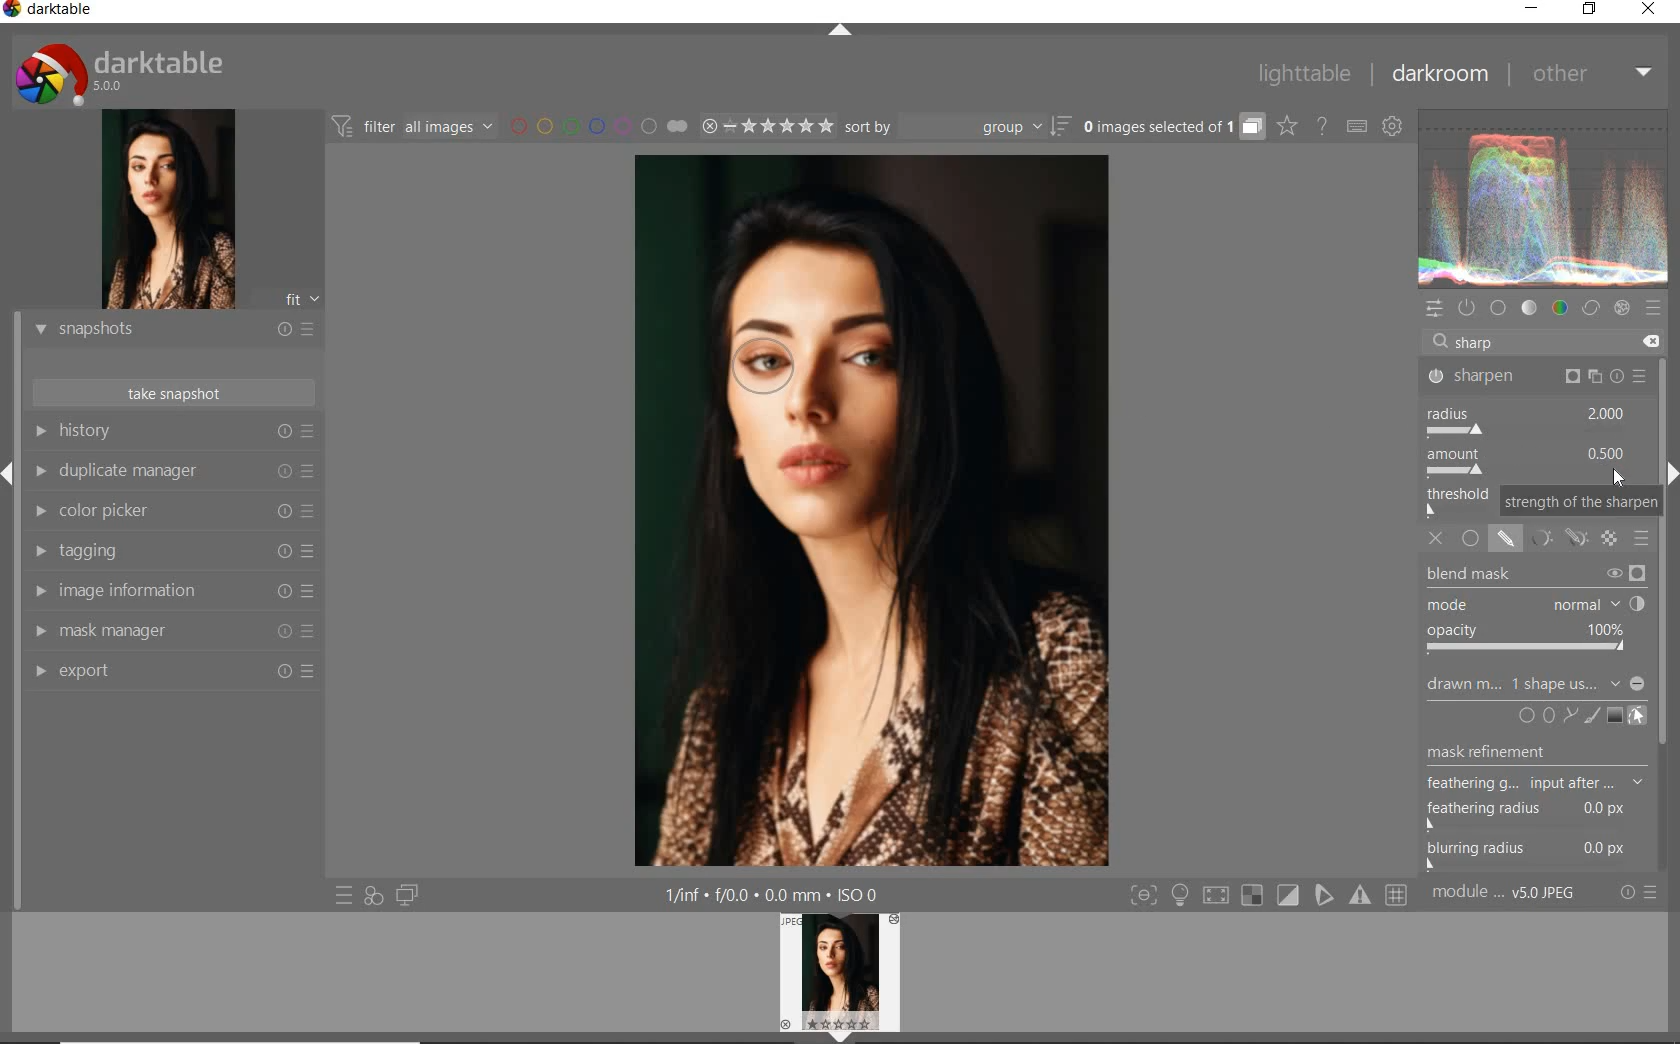 This screenshot has height=1044, width=1680. What do you see at coordinates (173, 469) in the screenshot?
I see `duplicate manager` at bounding box center [173, 469].